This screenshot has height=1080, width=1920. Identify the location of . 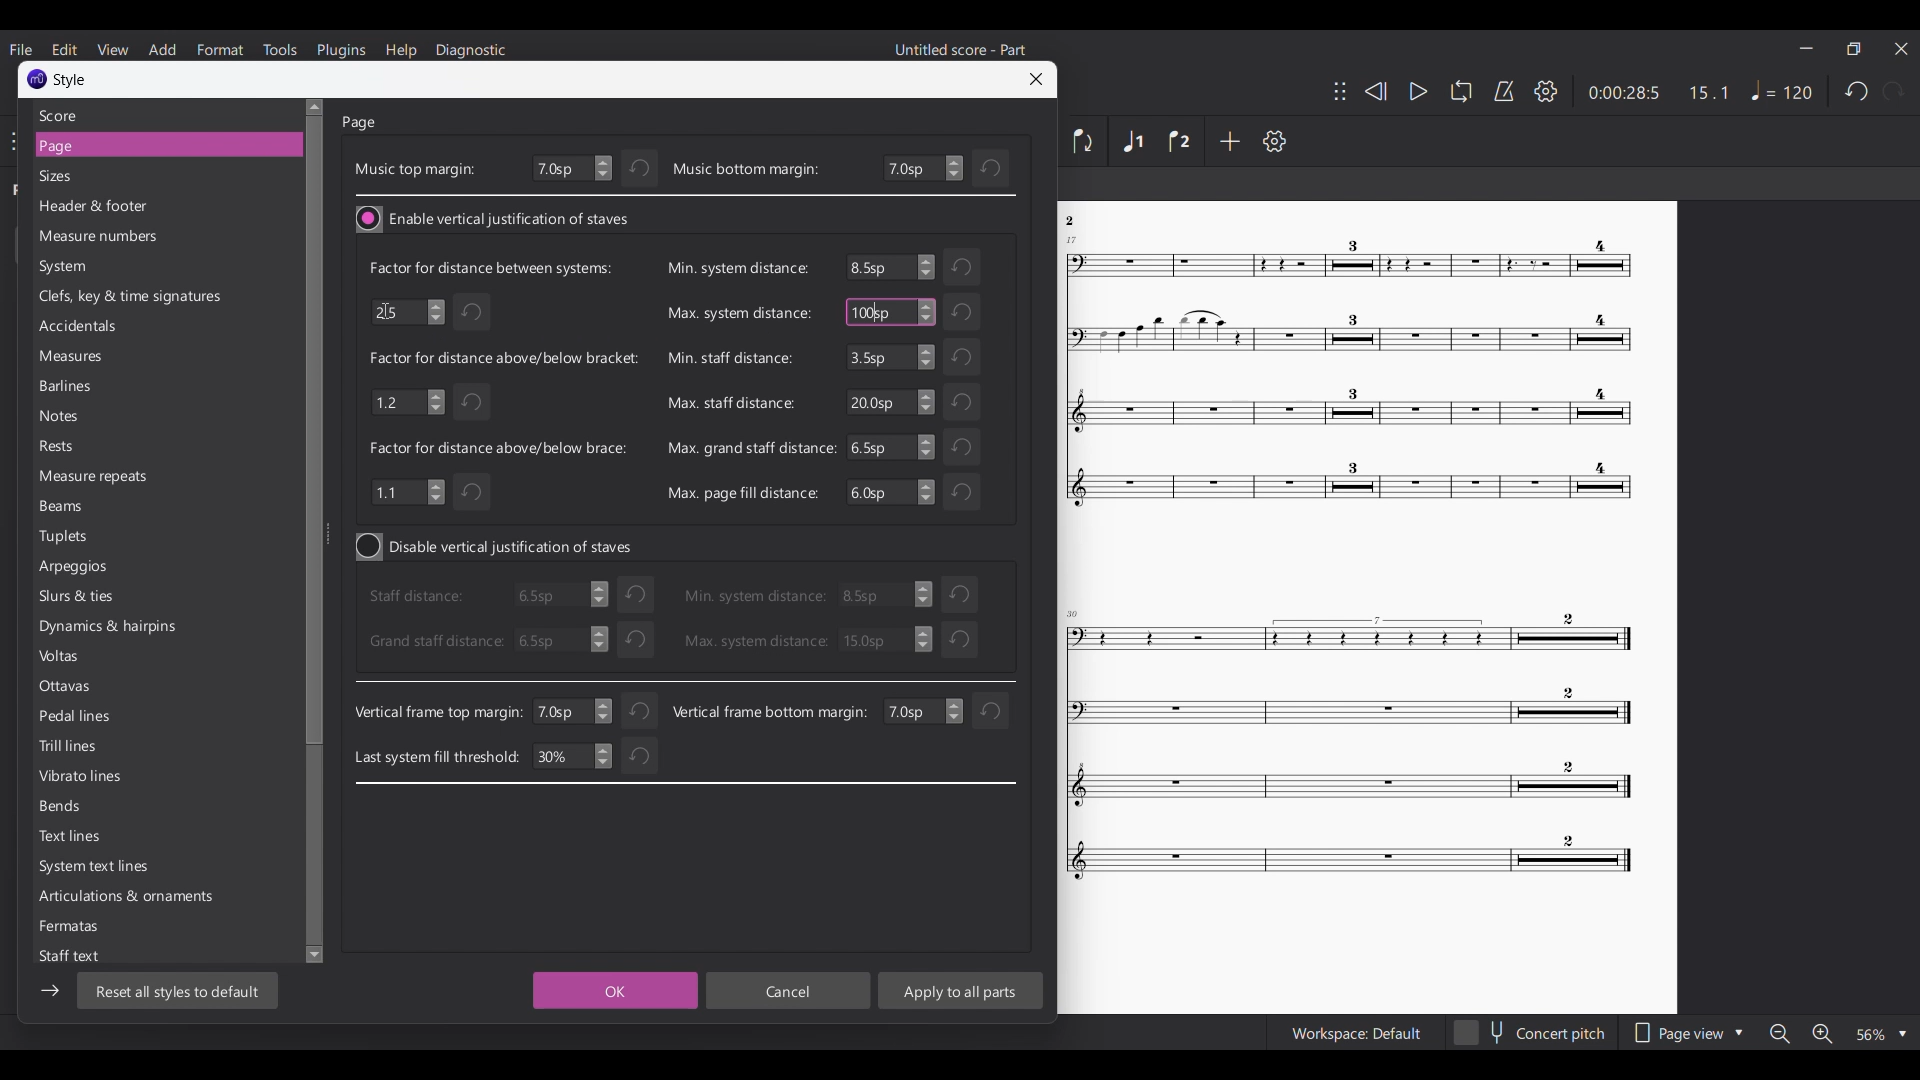
(1347, 752).